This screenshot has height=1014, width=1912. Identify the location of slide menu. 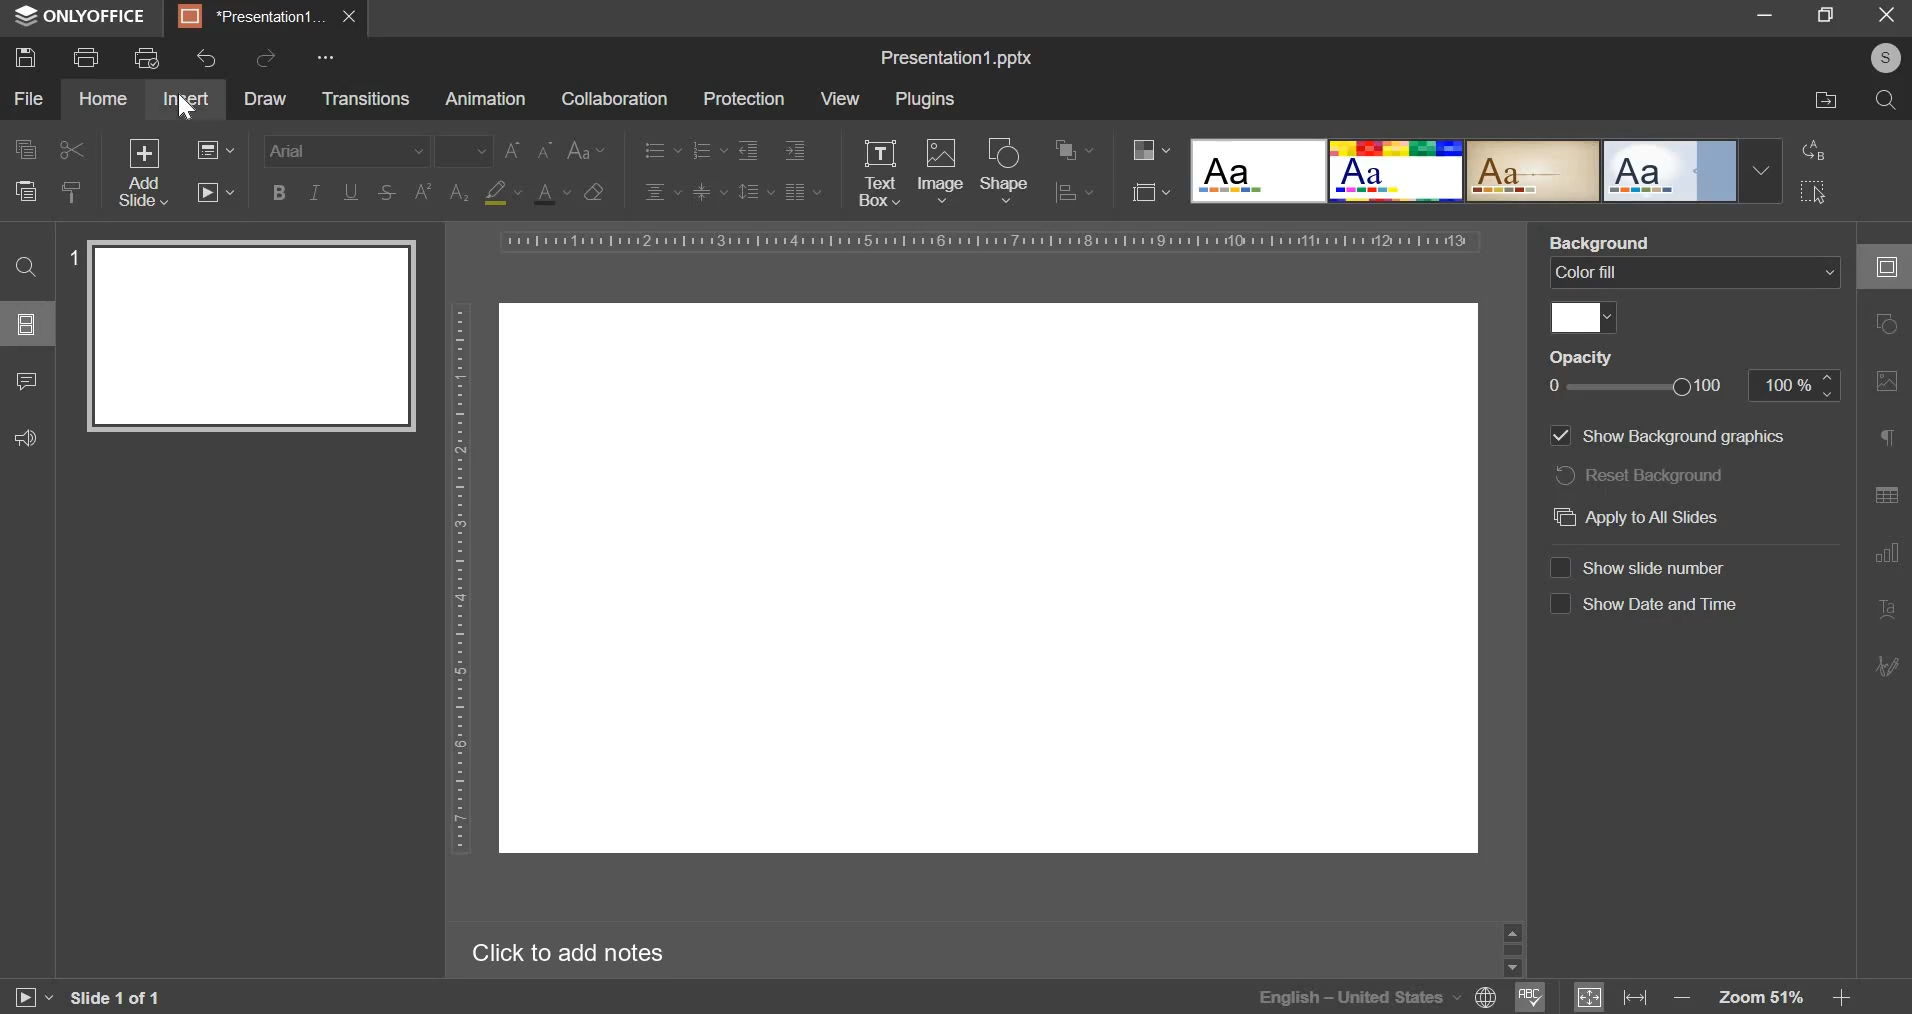
(25, 324).